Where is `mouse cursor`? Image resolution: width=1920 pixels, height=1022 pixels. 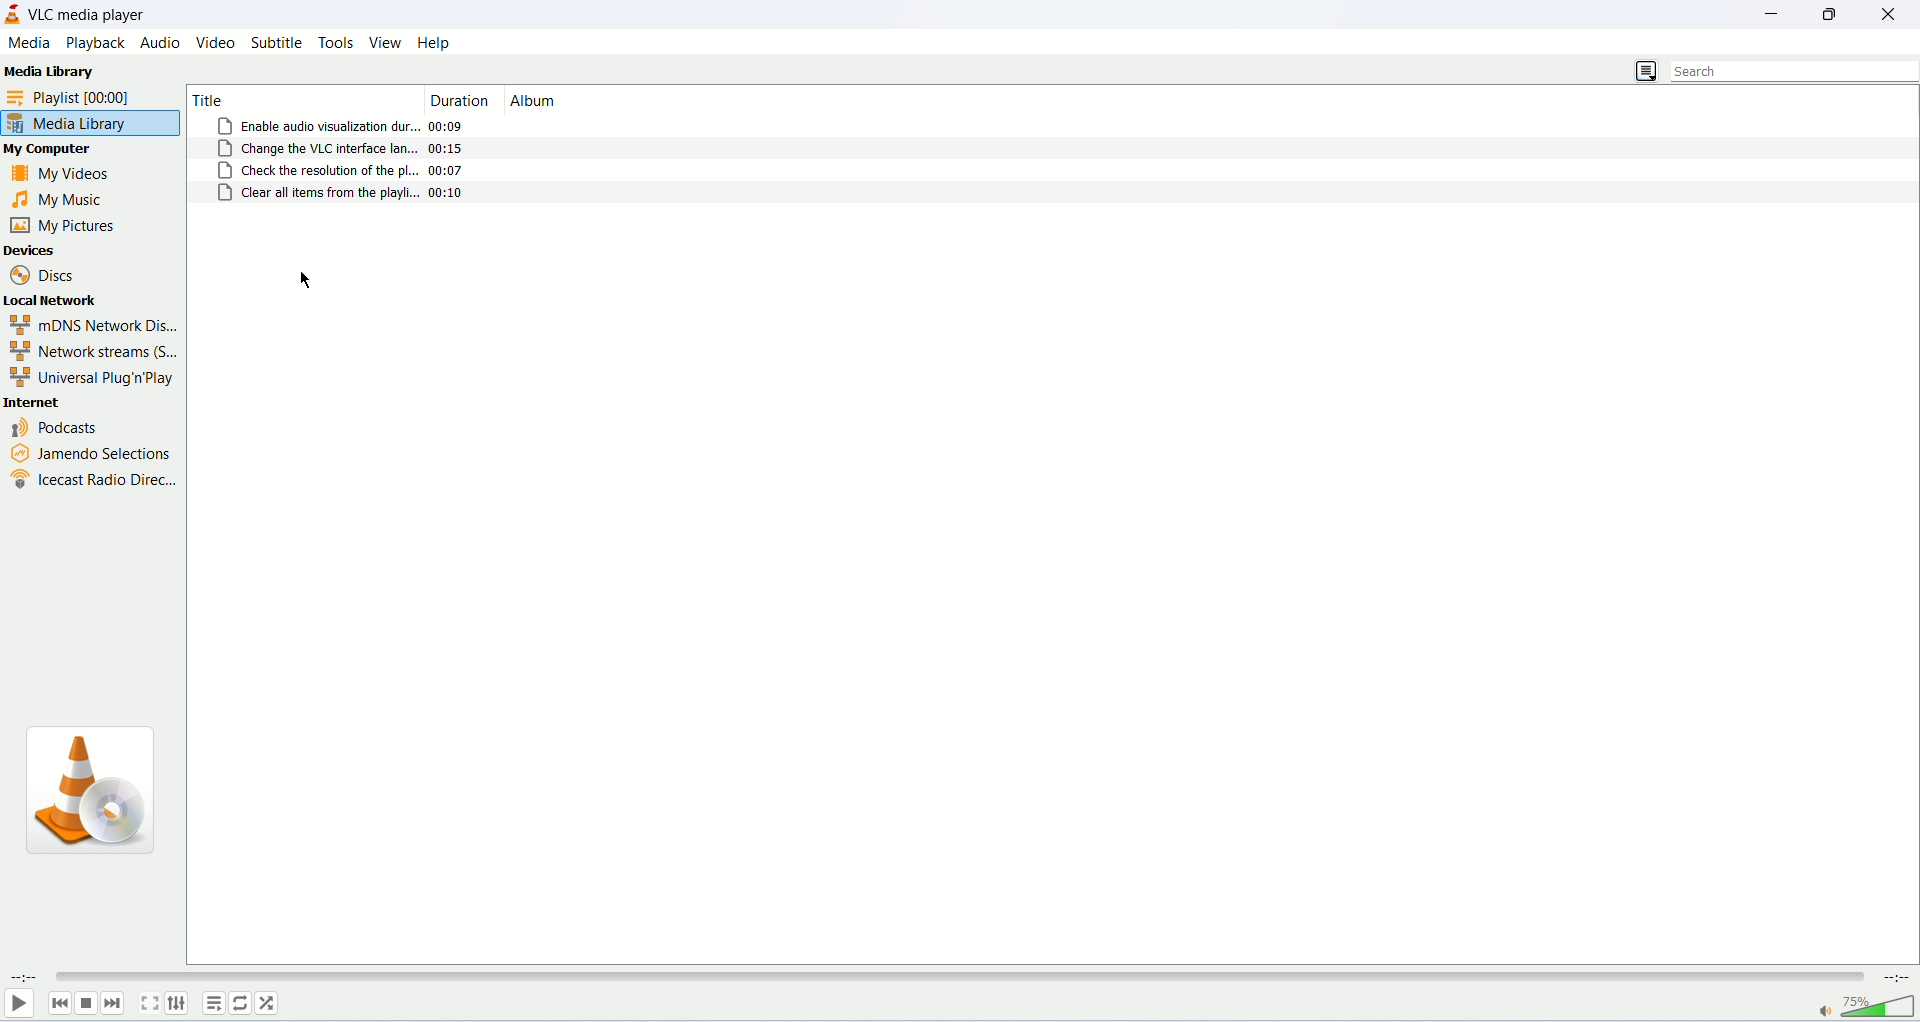 mouse cursor is located at coordinates (305, 279).